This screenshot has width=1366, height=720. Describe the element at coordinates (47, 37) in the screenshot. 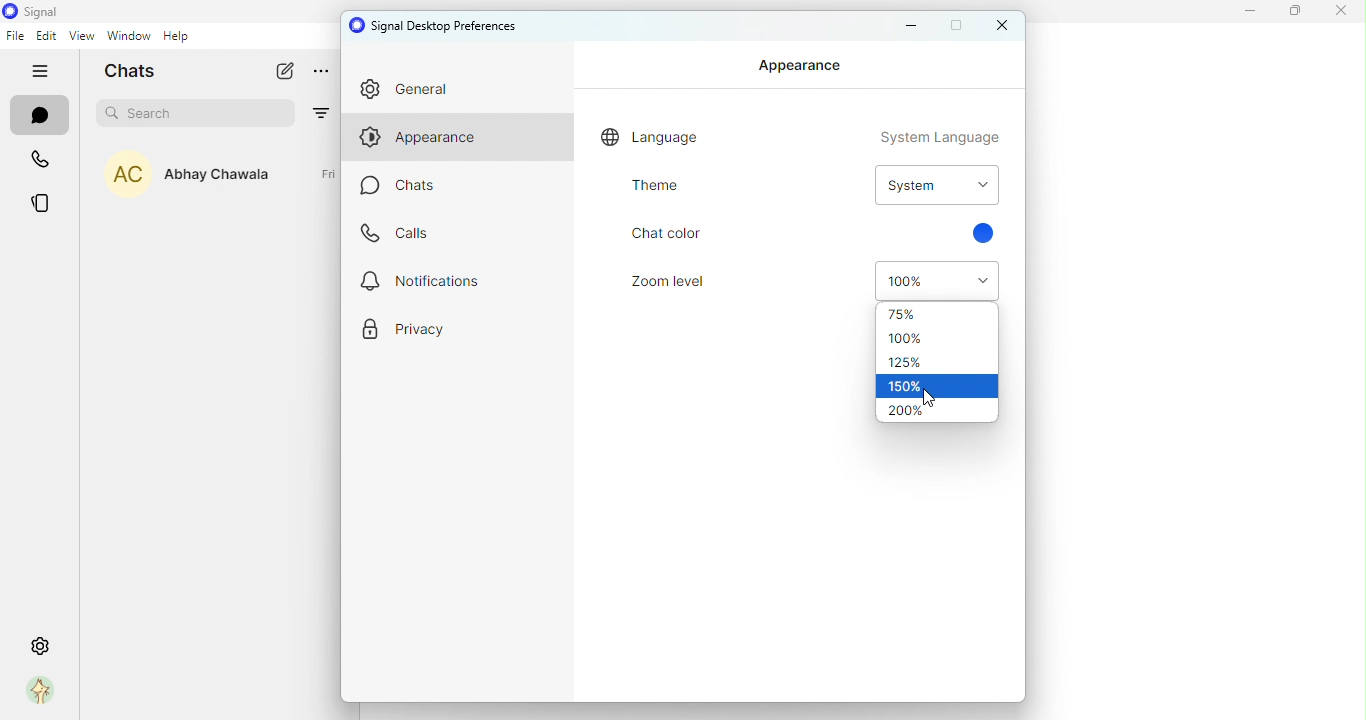

I see `edit` at that location.